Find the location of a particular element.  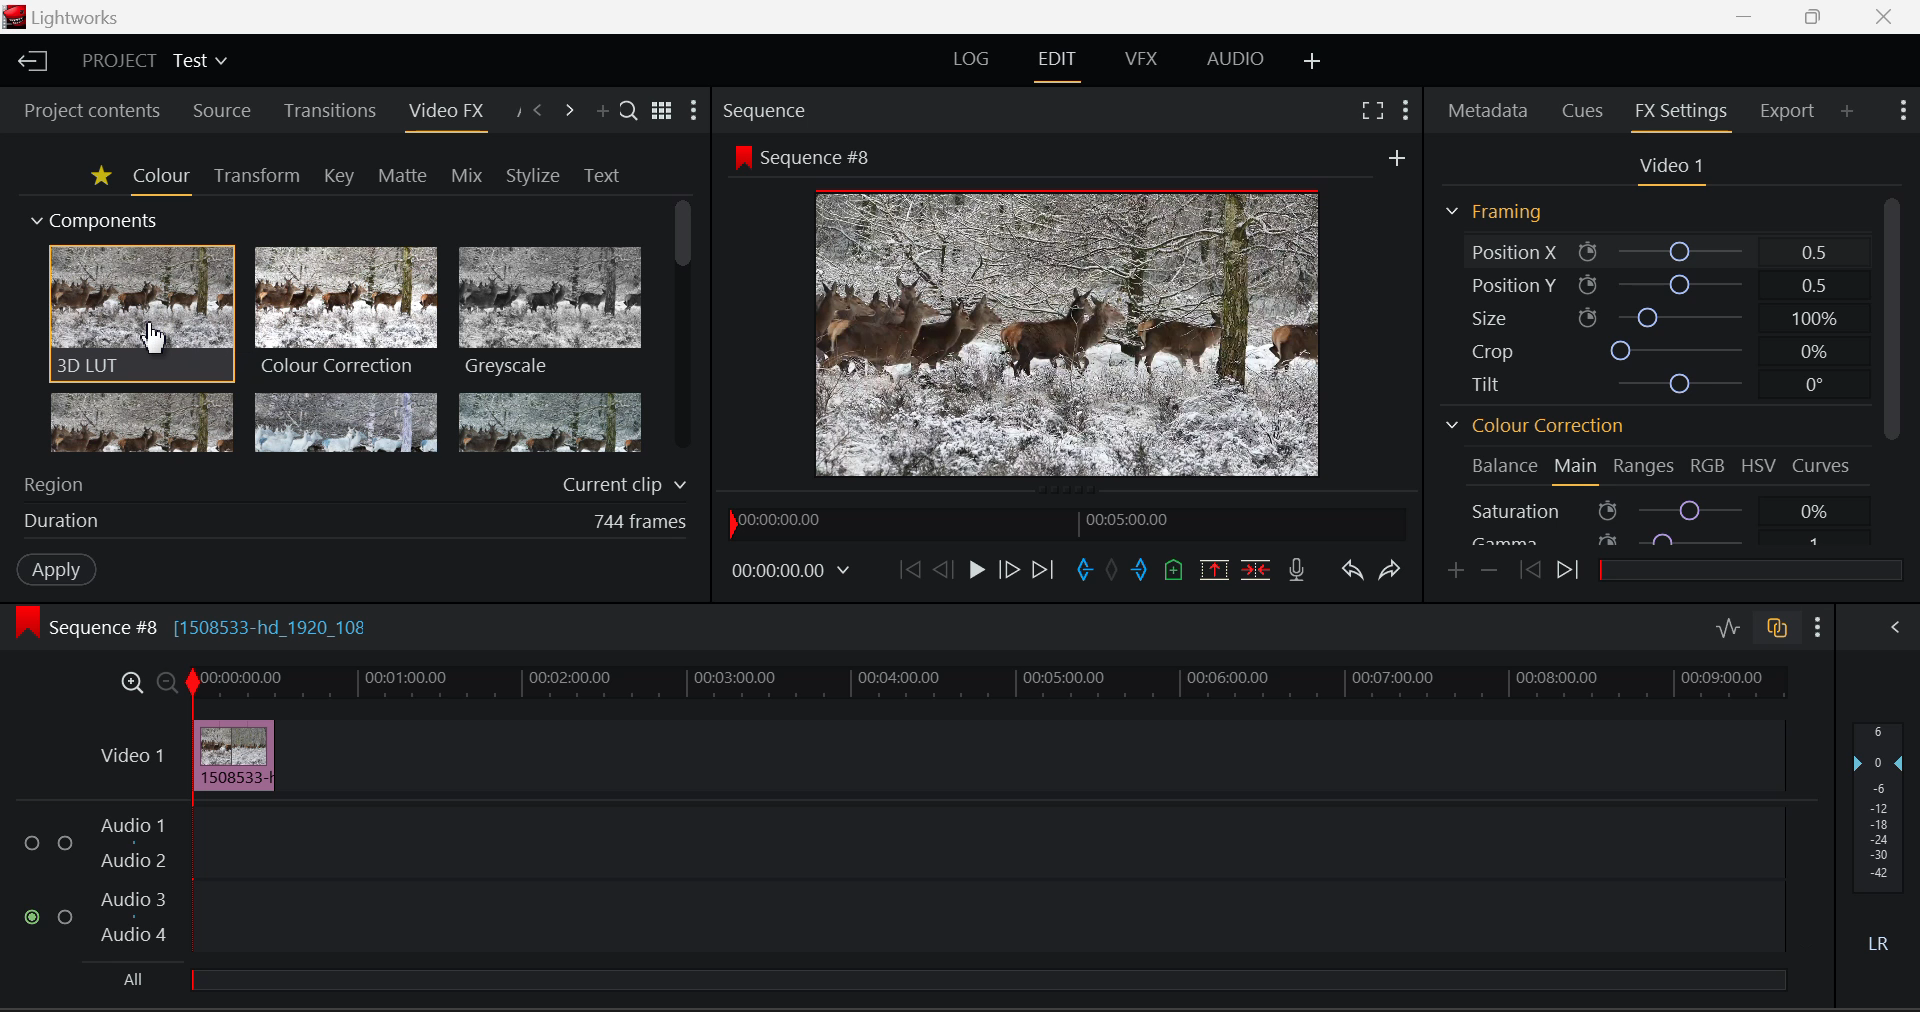

To End is located at coordinates (1044, 573).